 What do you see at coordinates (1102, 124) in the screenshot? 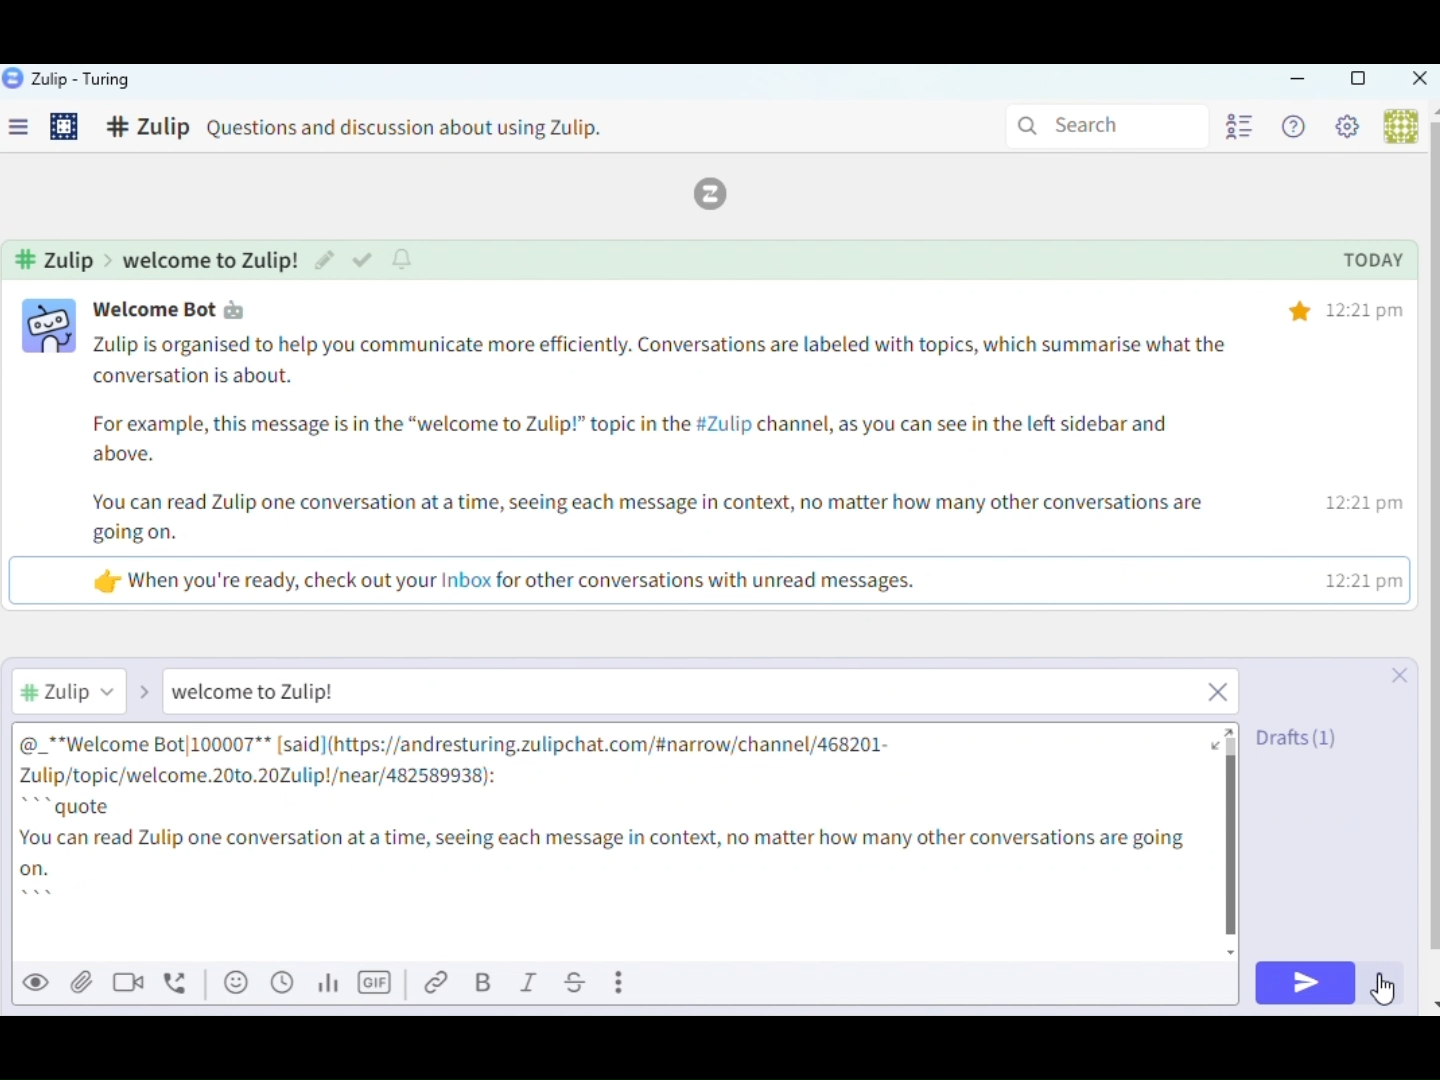
I see `Search` at bounding box center [1102, 124].